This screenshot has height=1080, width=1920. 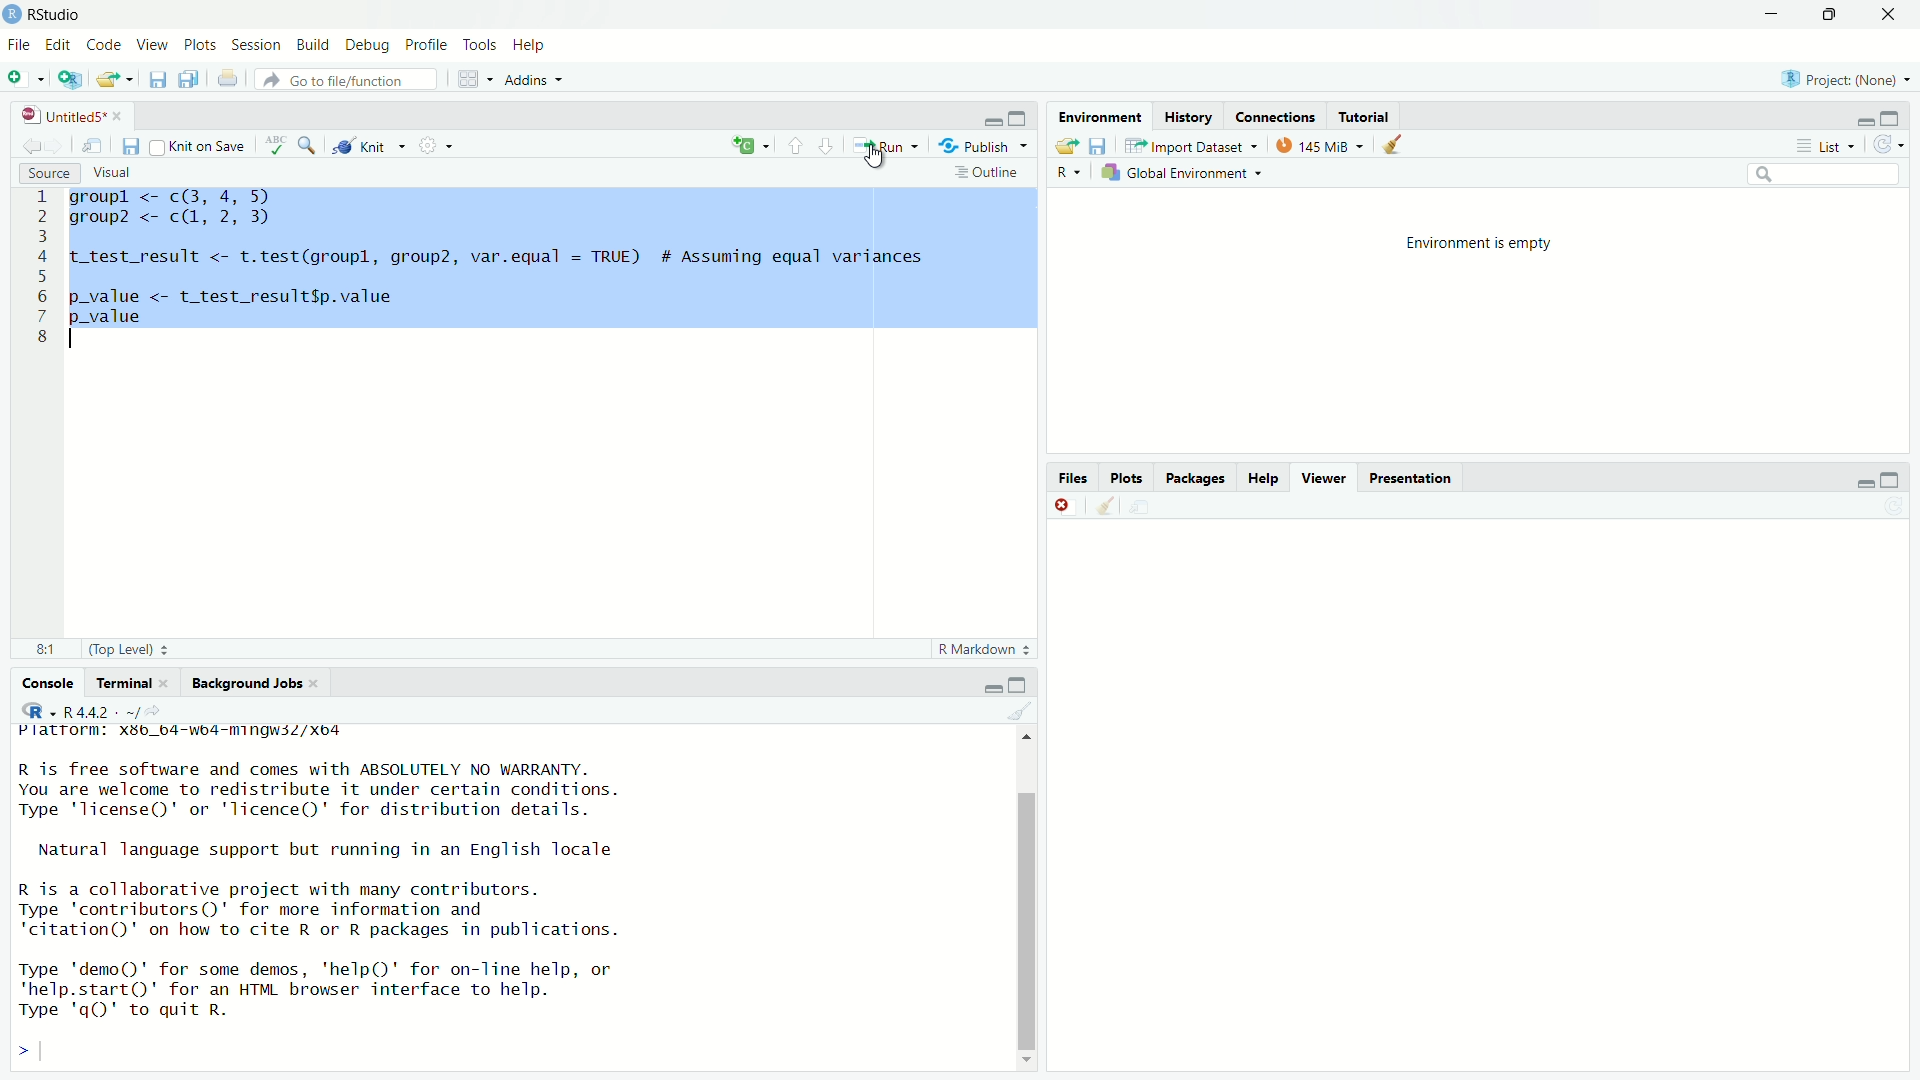 What do you see at coordinates (123, 649) in the screenshot?
I see `(Top Level) =` at bounding box center [123, 649].